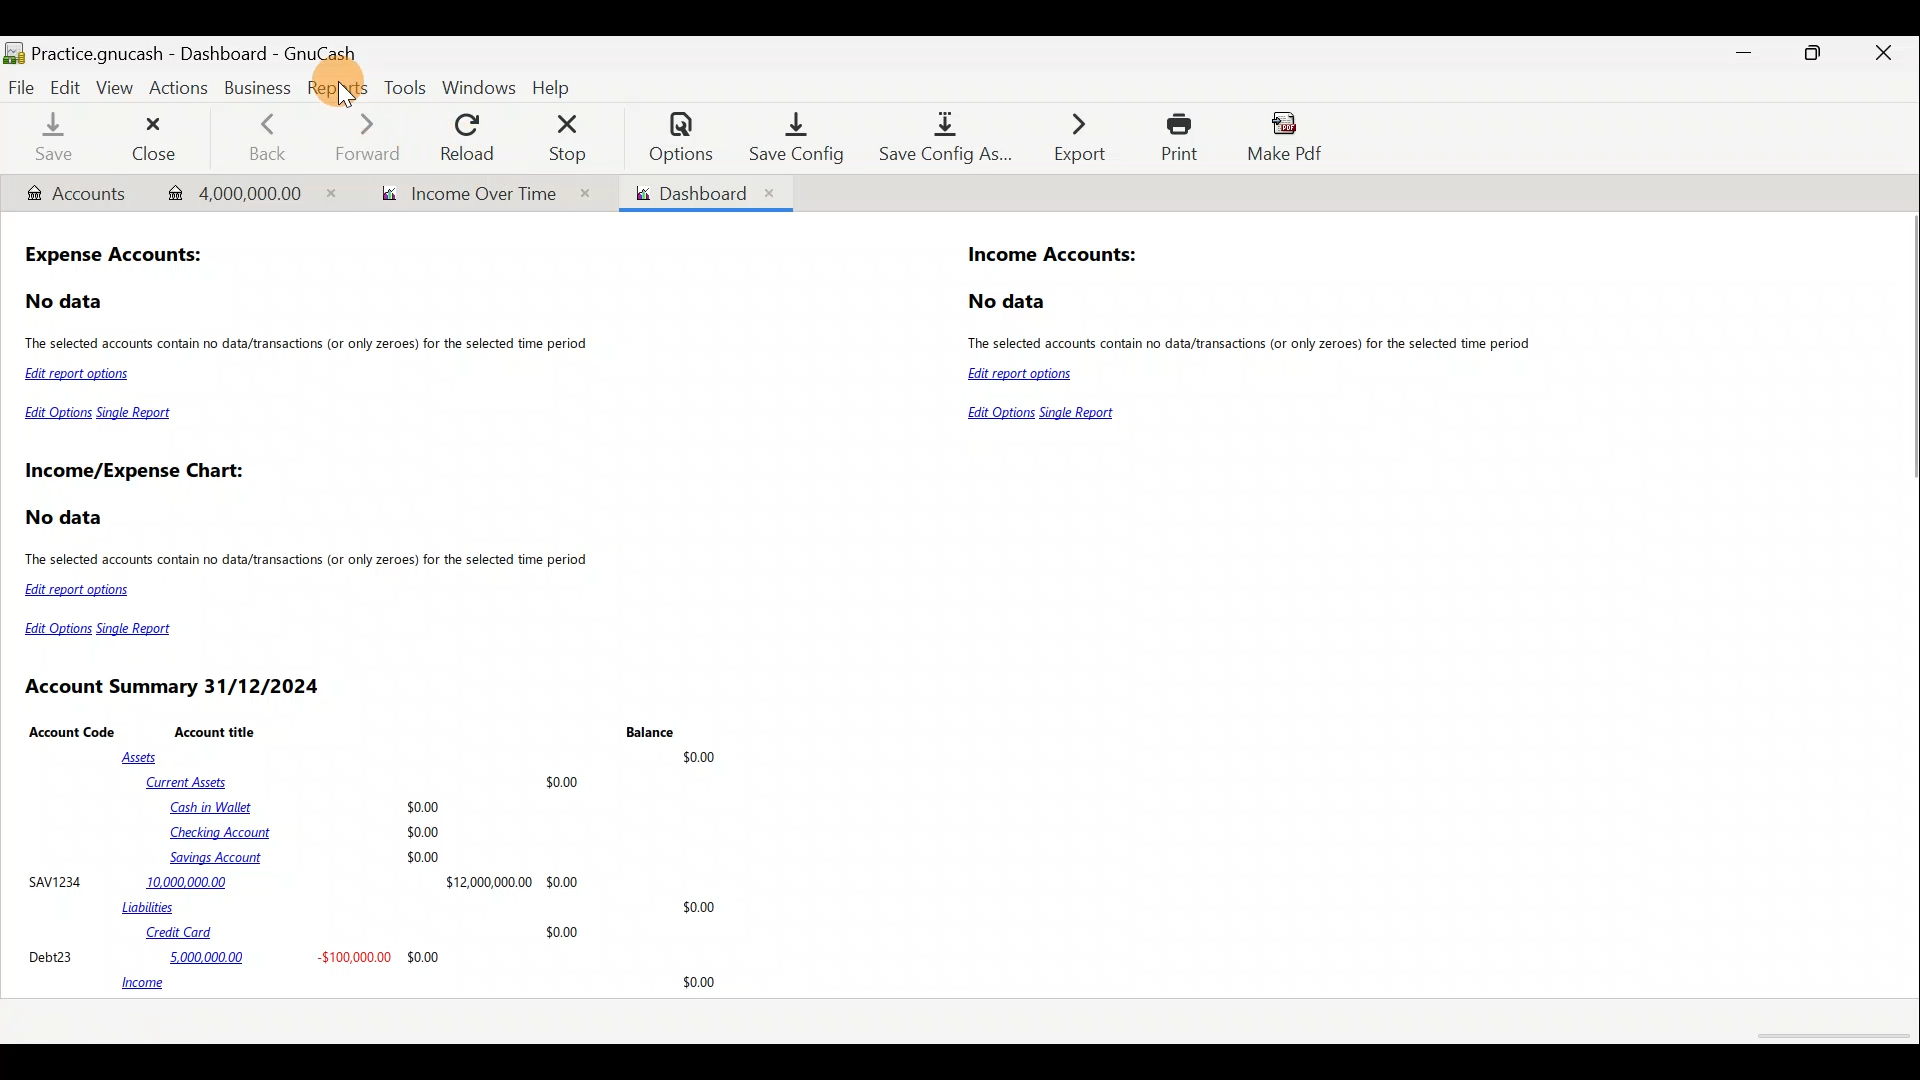  I want to click on Expense Accounts:, so click(116, 257).